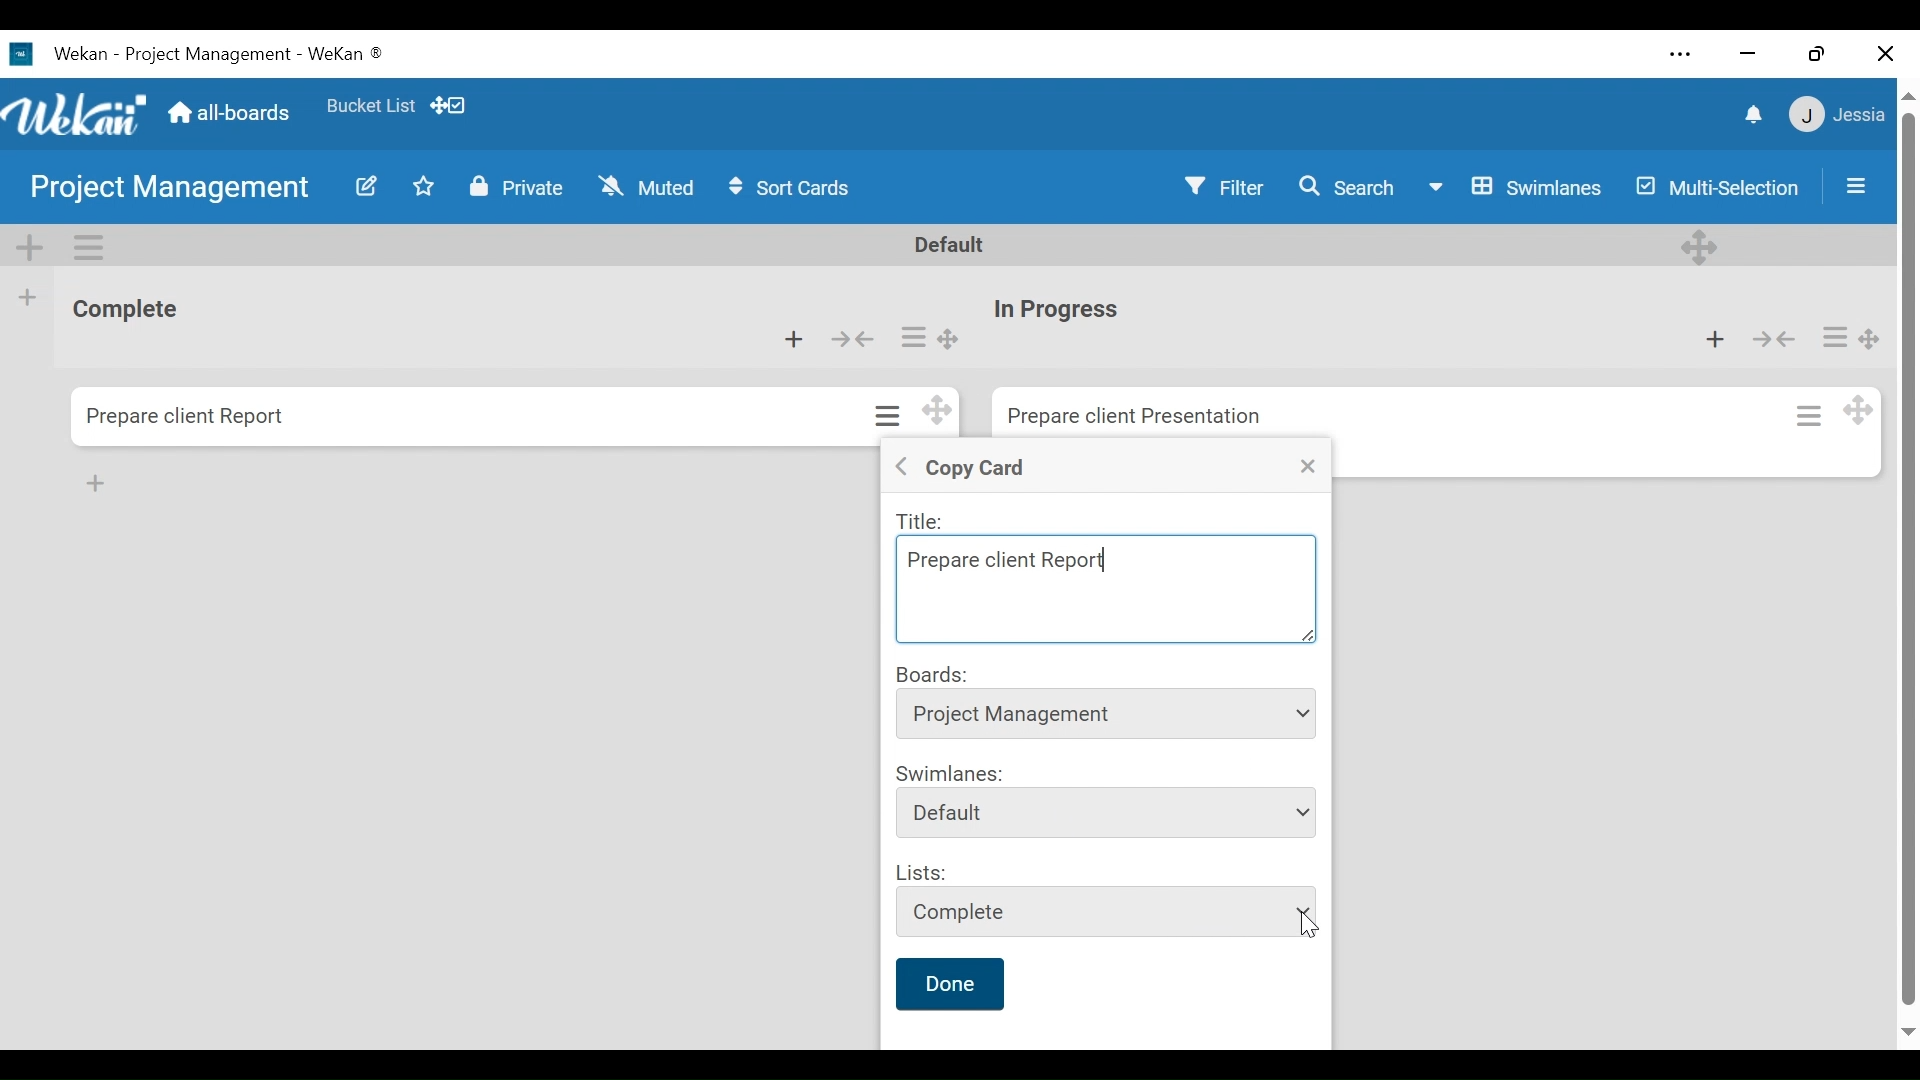  Describe the element at coordinates (369, 186) in the screenshot. I see `Edit` at that location.